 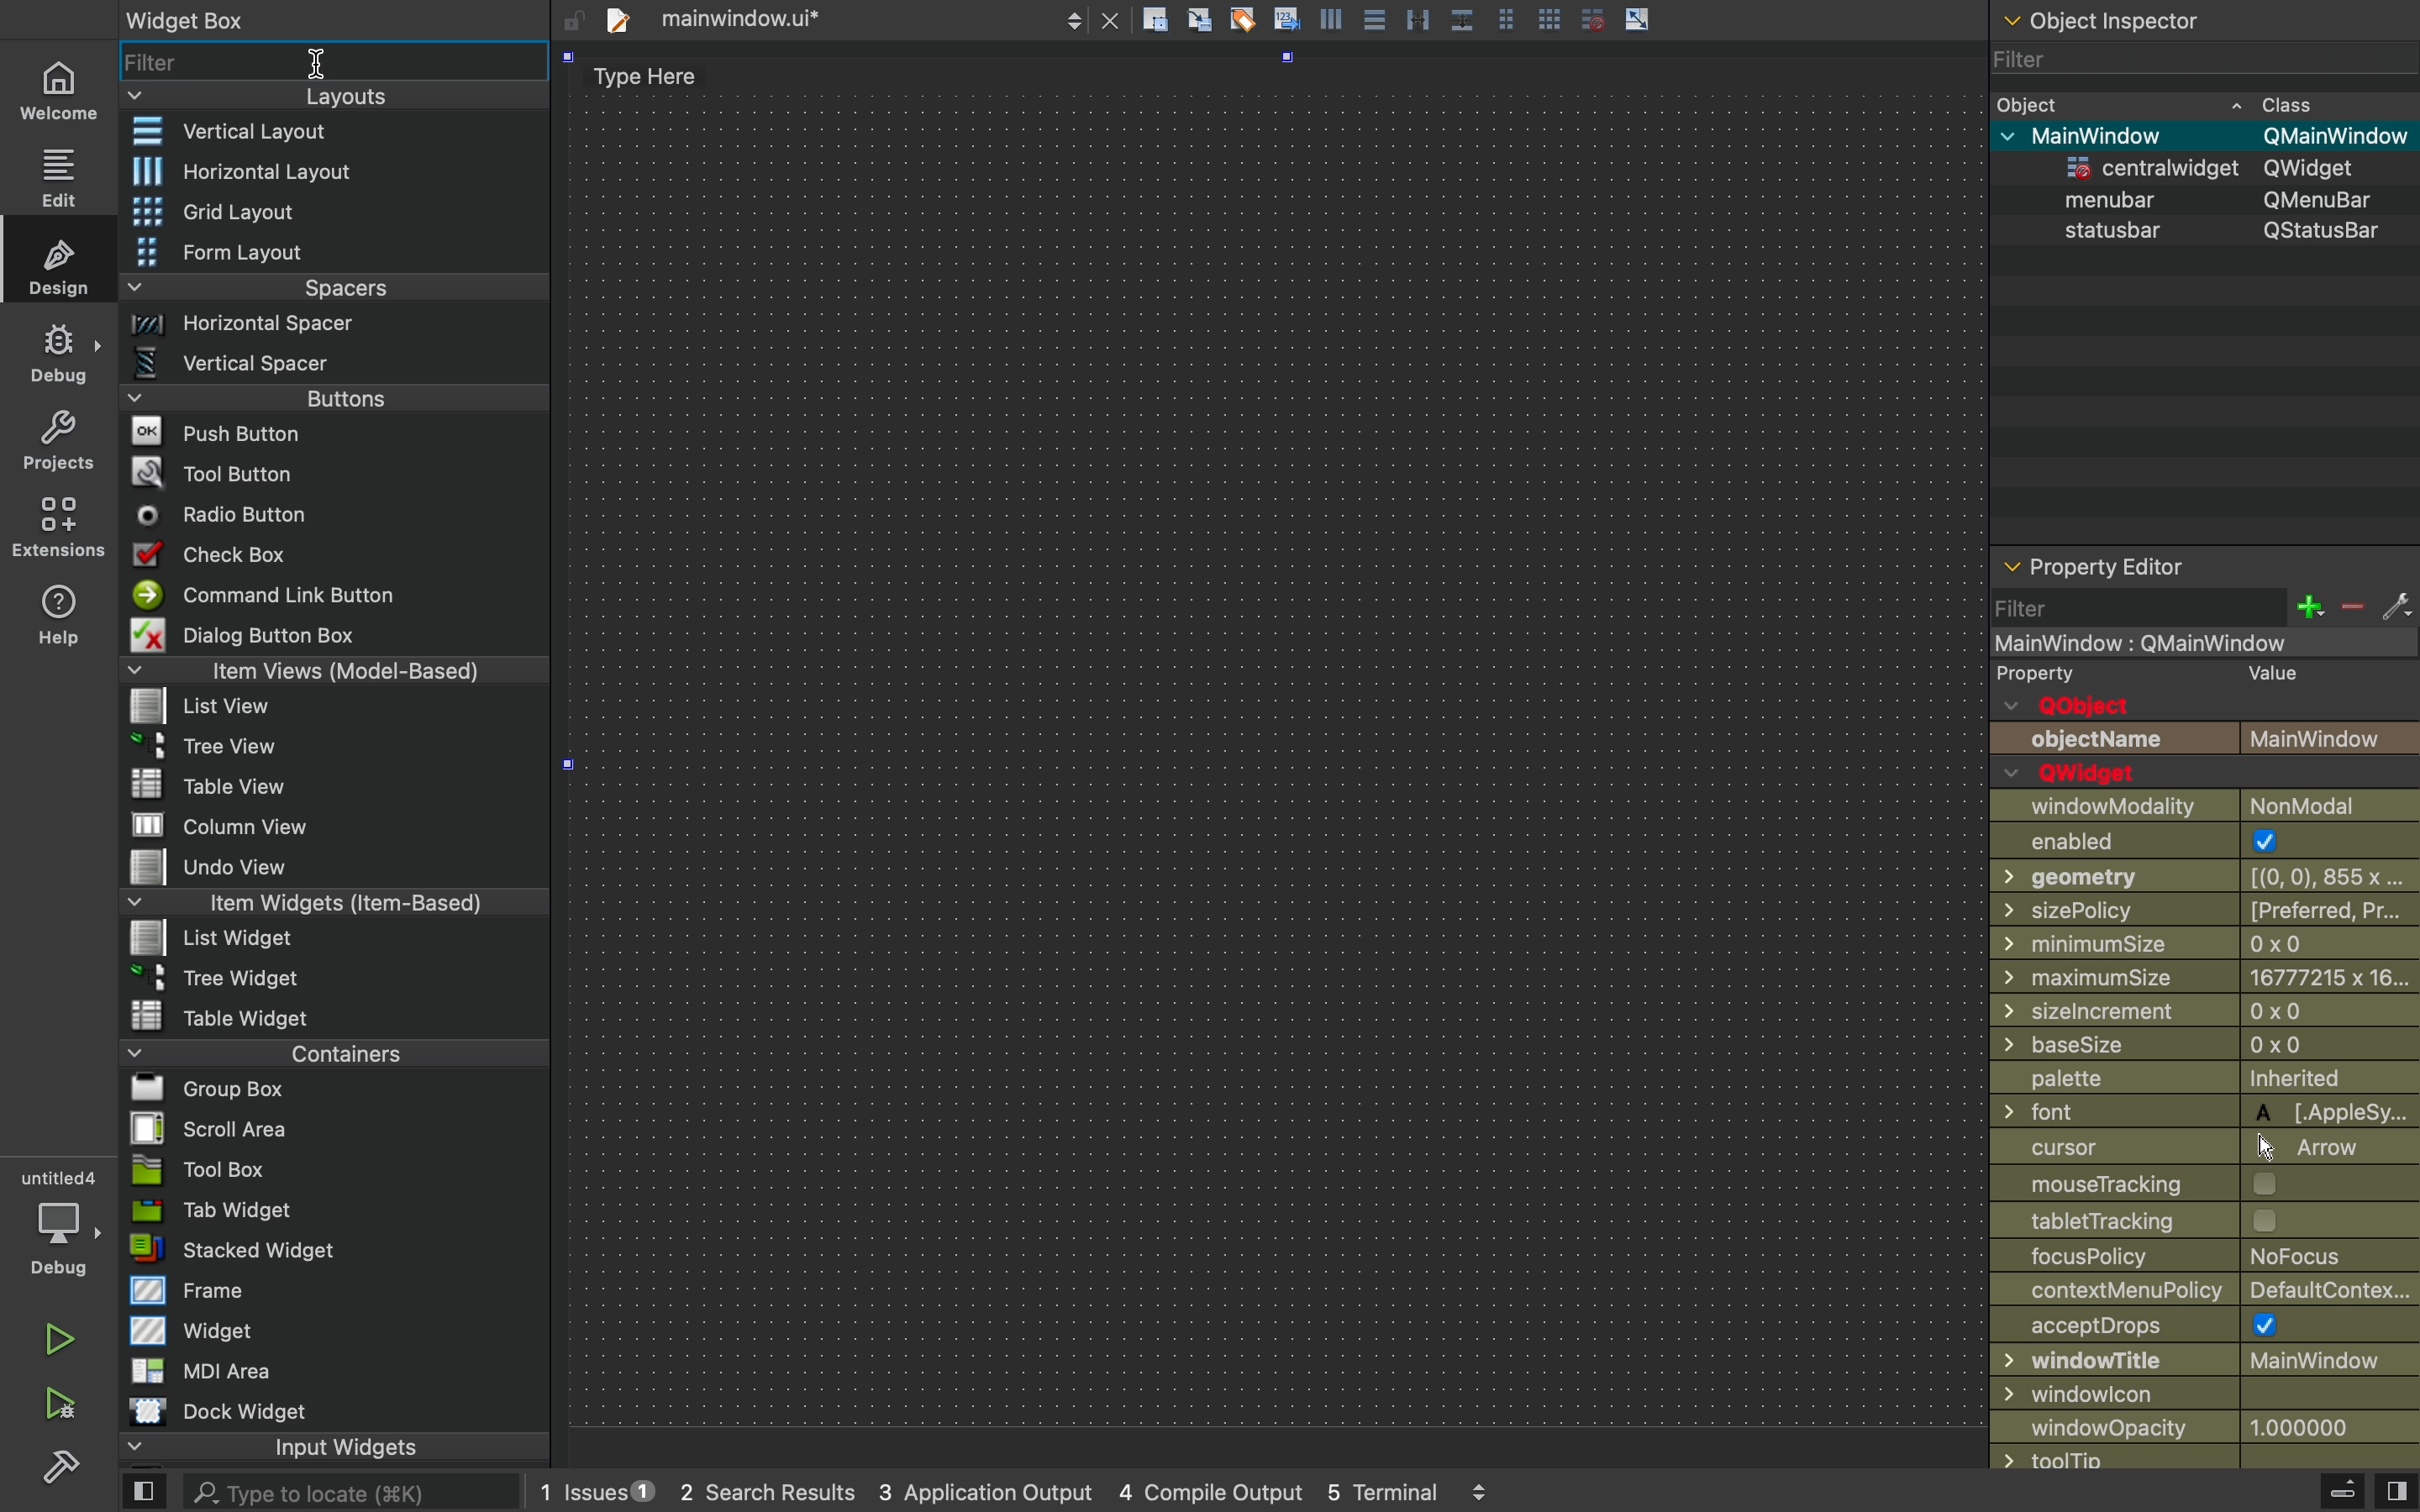 What do you see at coordinates (2221, 200) in the screenshot?
I see `menubar` at bounding box center [2221, 200].